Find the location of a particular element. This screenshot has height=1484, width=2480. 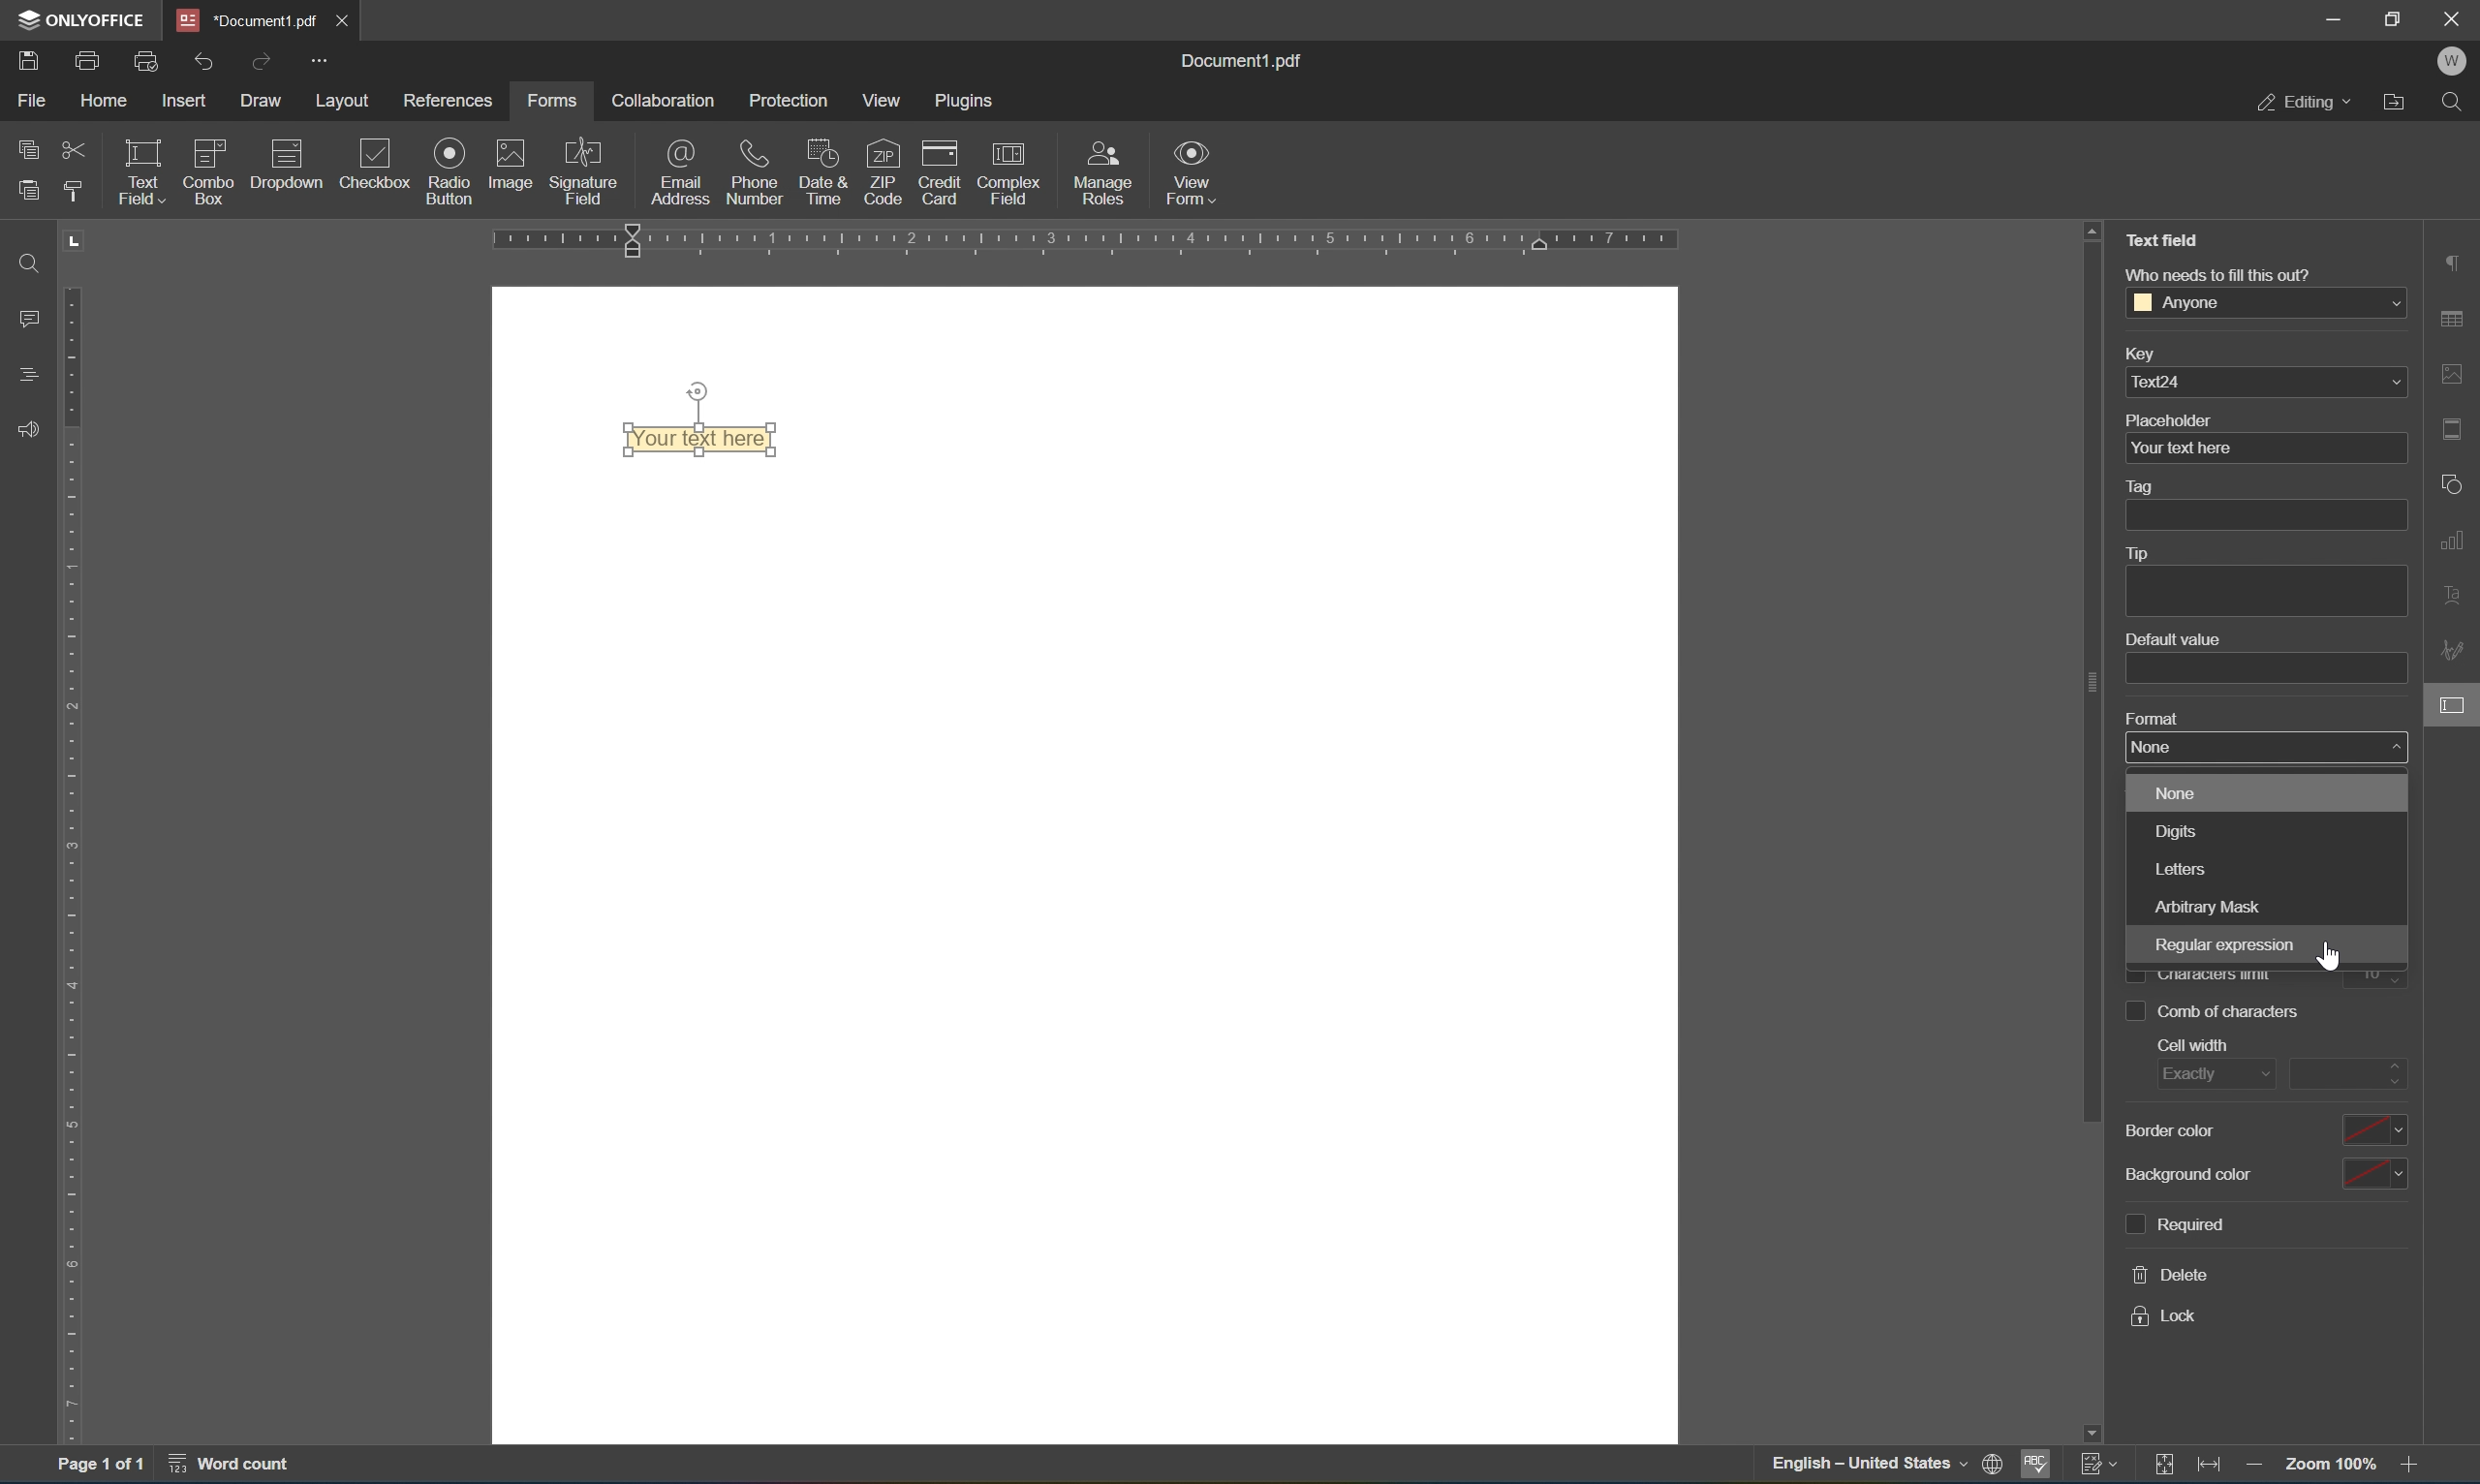

combo box is located at coordinates (210, 169).